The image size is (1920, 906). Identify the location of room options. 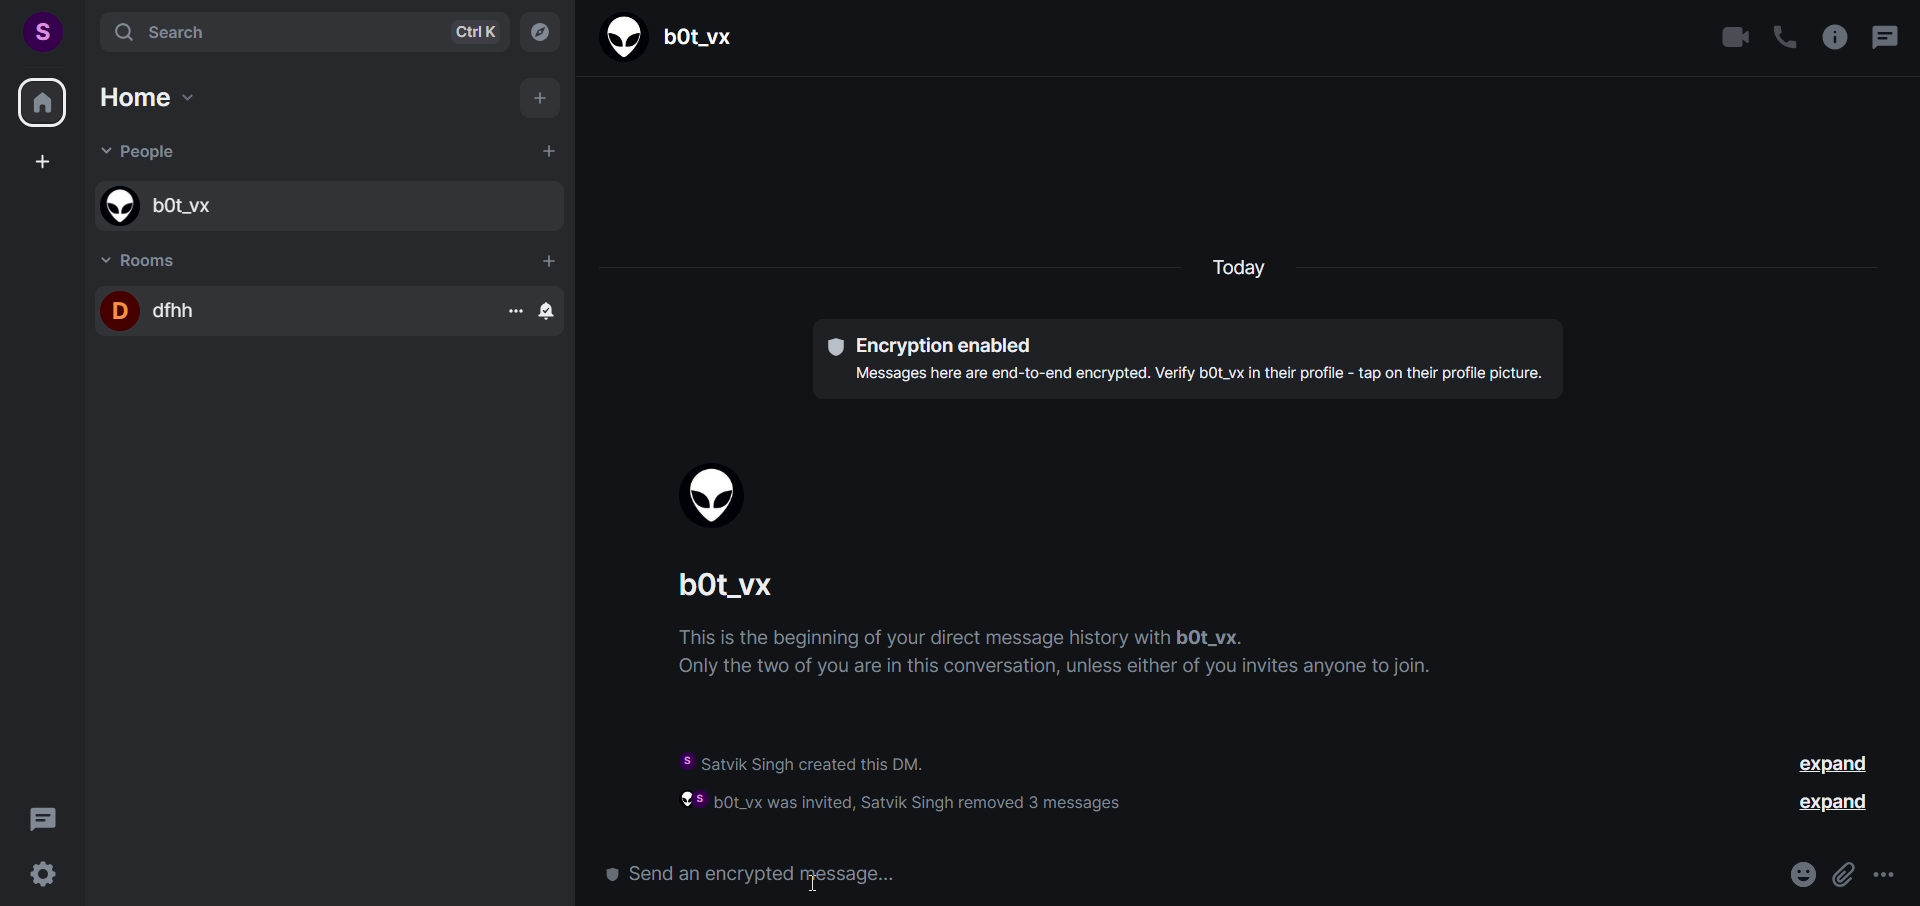
(549, 311).